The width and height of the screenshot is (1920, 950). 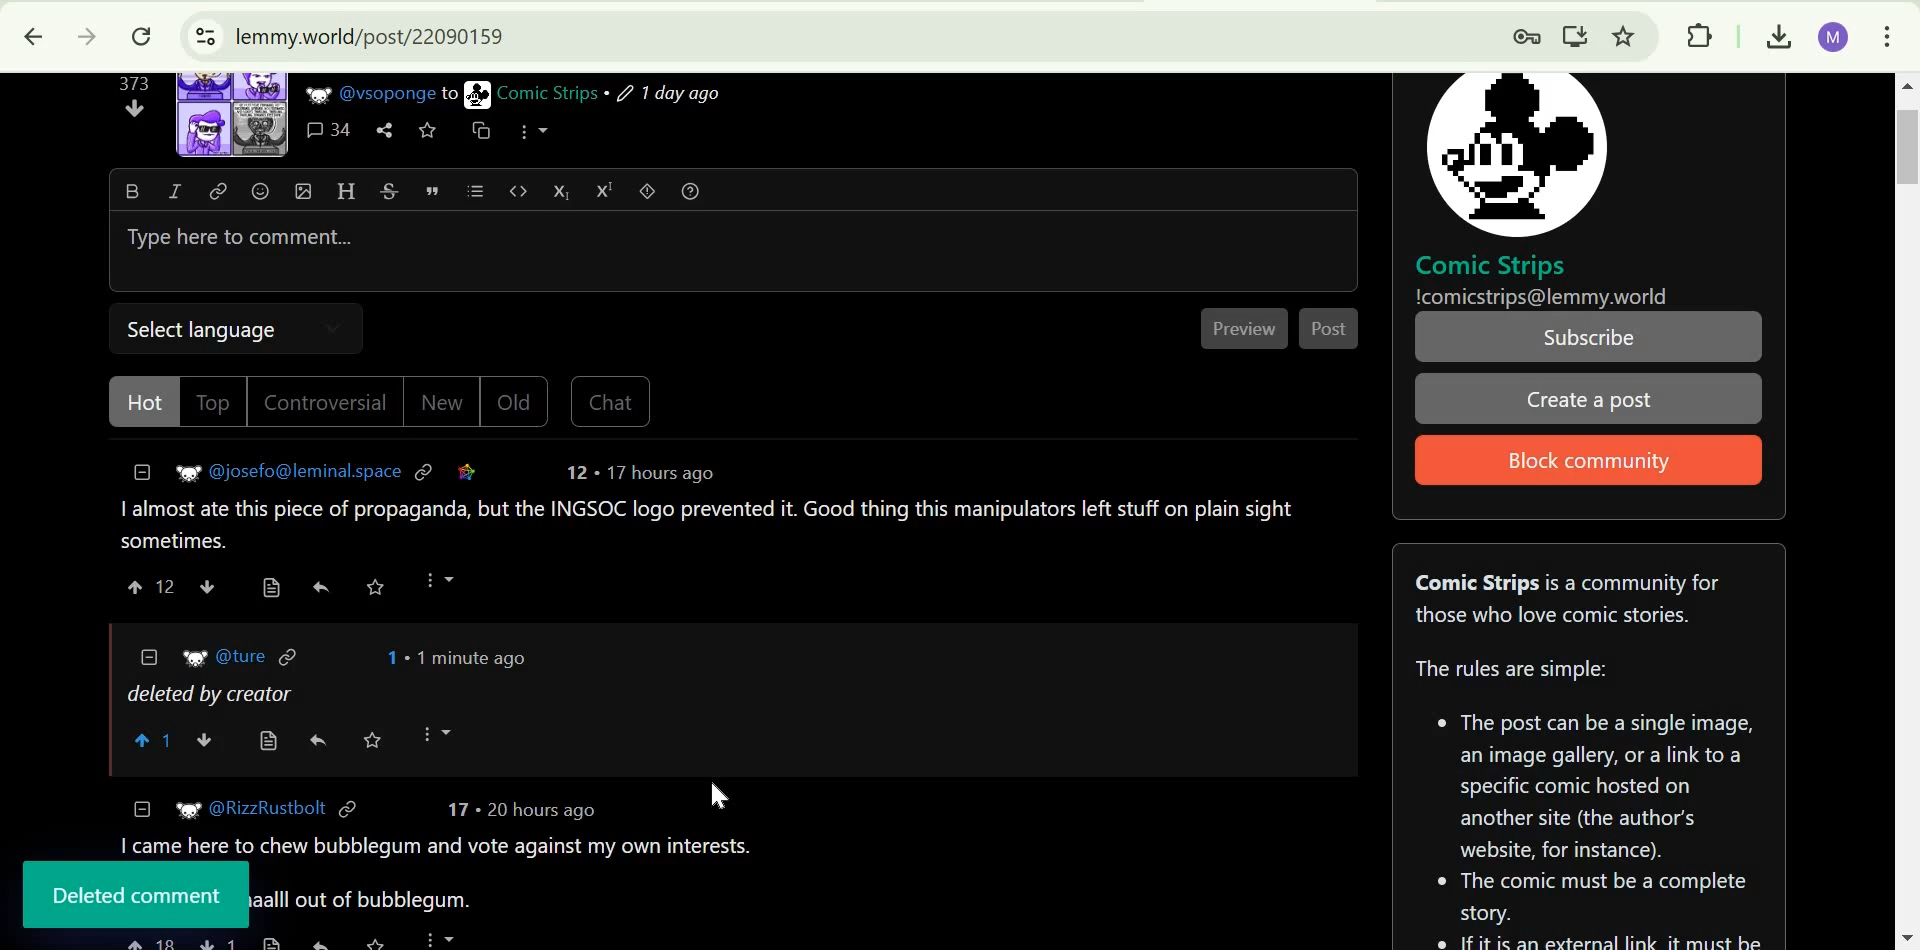 I want to click on more options, so click(x=445, y=733).